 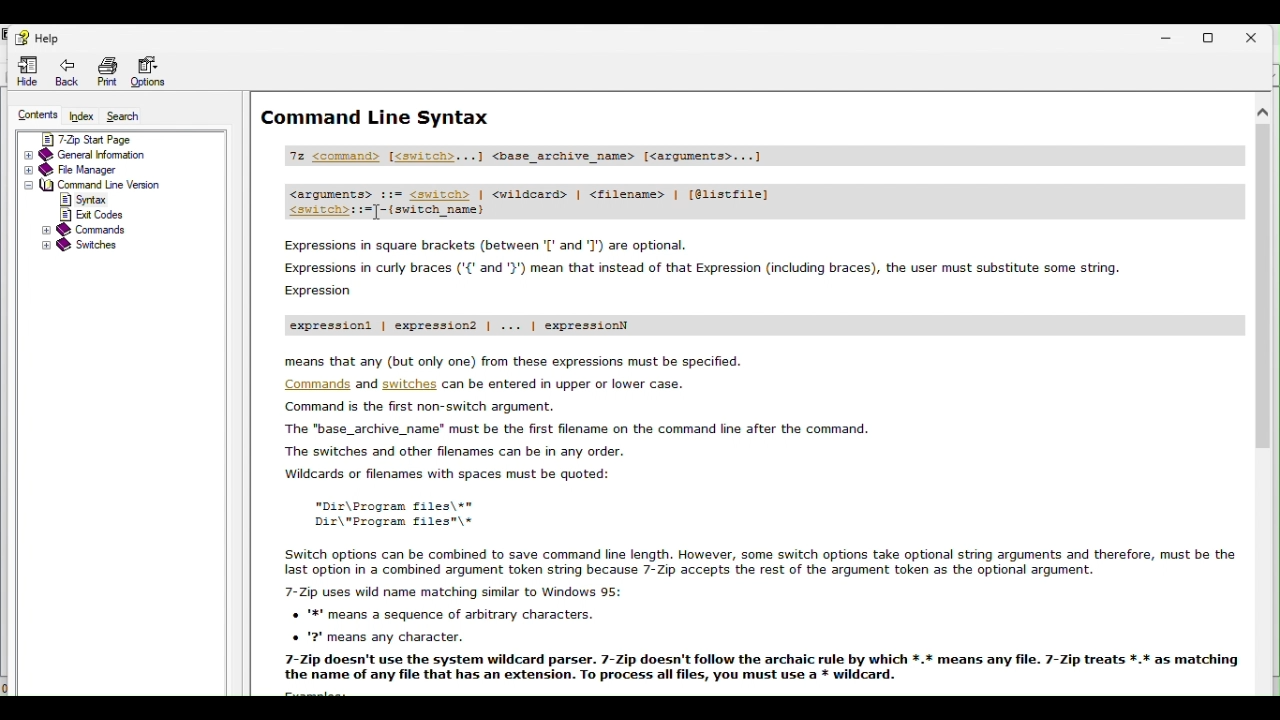 I want to click on General information, so click(x=100, y=153).